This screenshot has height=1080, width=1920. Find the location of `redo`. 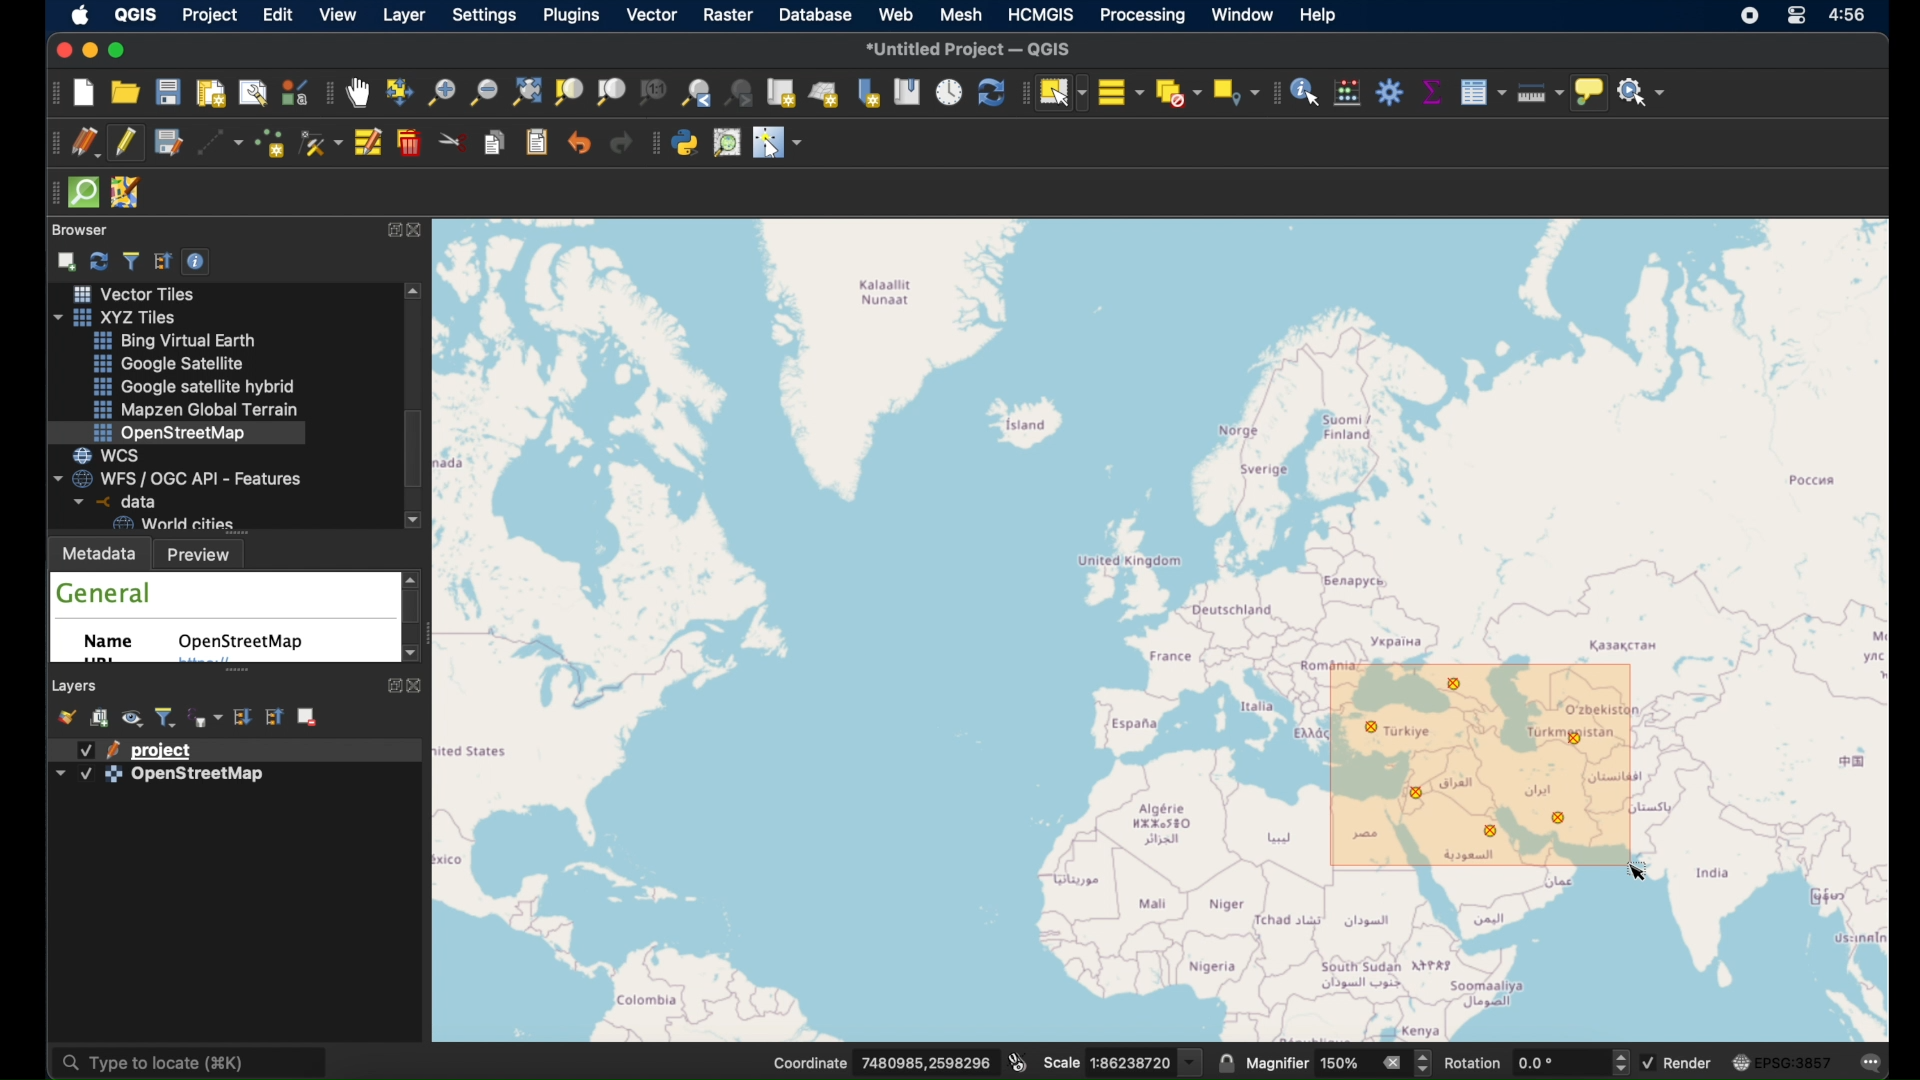

redo is located at coordinates (621, 144).